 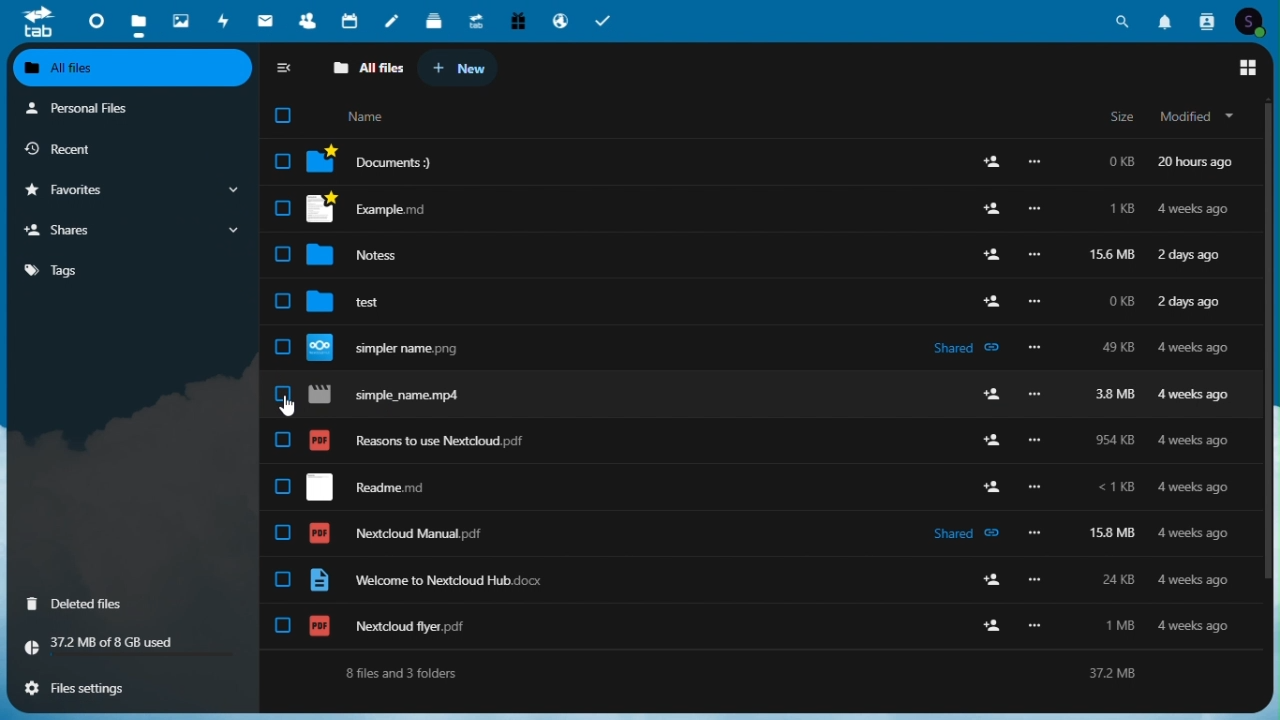 I want to click on Document 3, so click(x=763, y=166).